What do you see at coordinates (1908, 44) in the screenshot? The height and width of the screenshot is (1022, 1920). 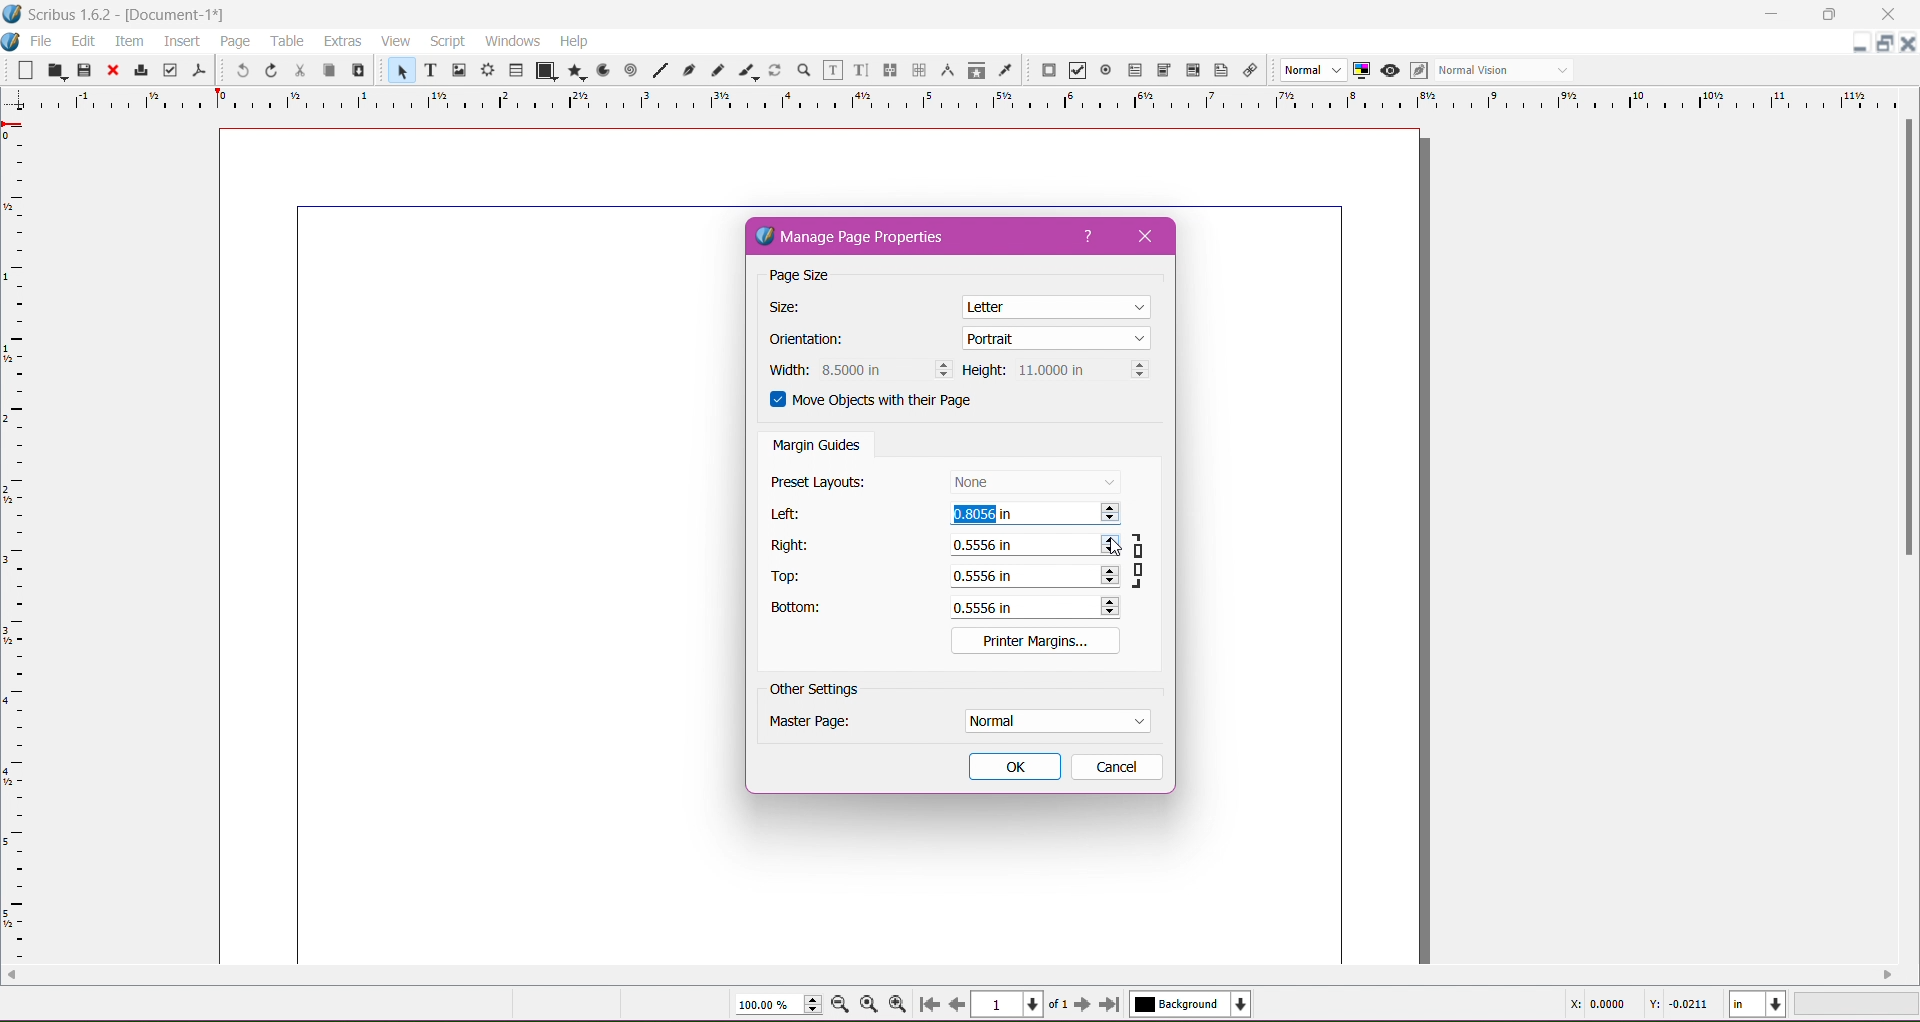 I see `Close Document` at bounding box center [1908, 44].